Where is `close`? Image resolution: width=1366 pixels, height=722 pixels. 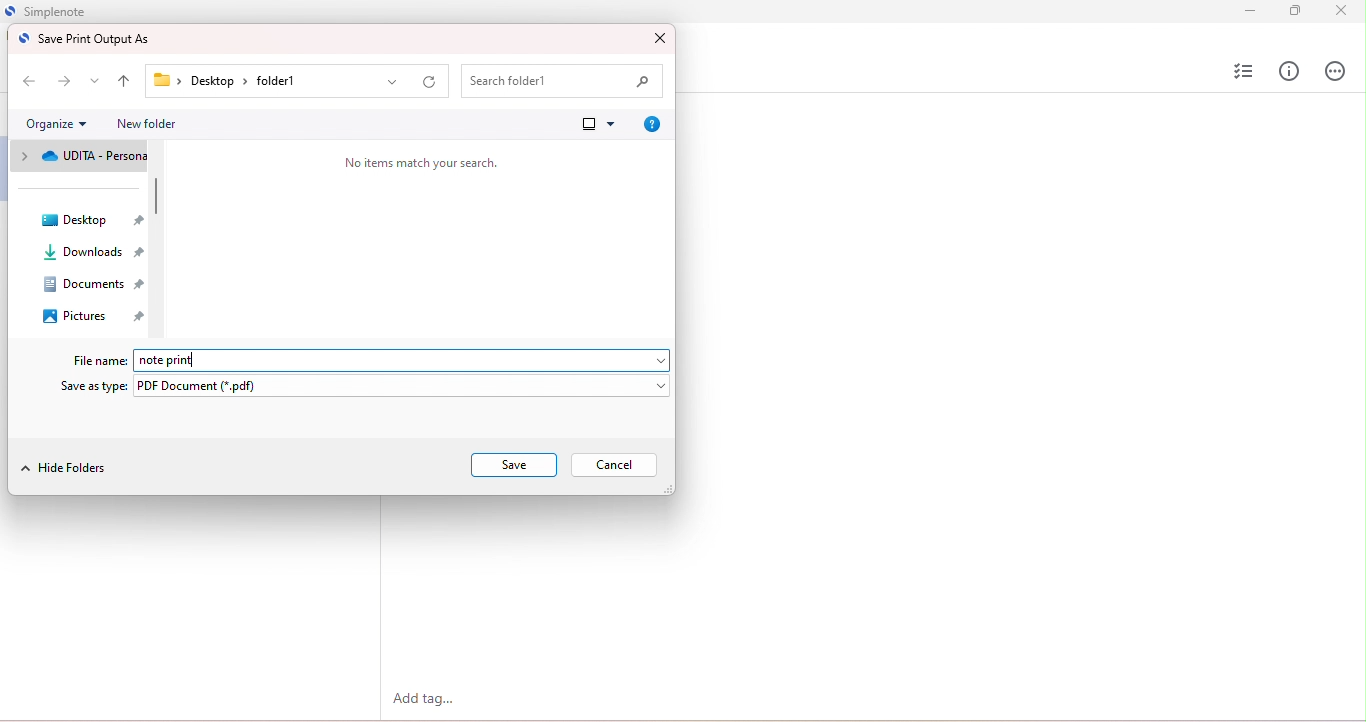 close is located at coordinates (658, 38).